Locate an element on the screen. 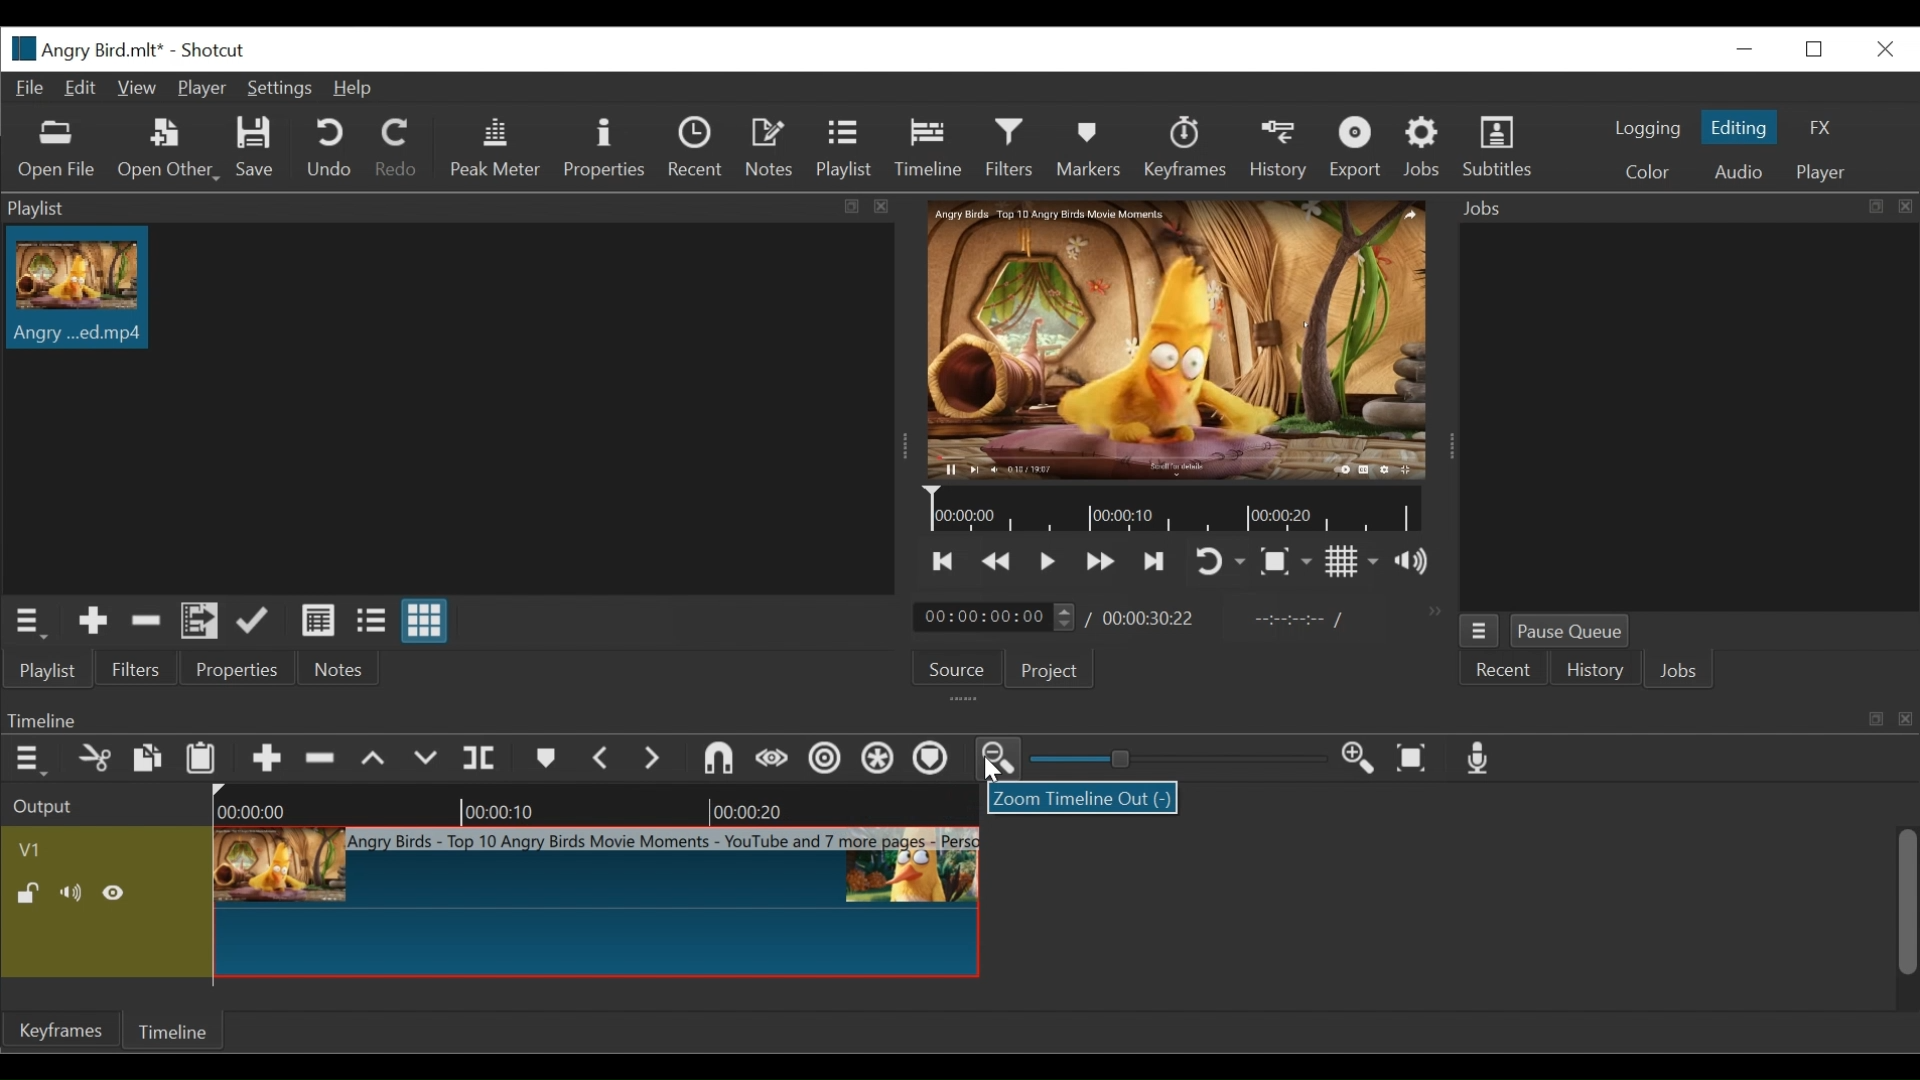 The height and width of the screenshot is (1080, 1920). FX is located at coordinates (1825, 128).